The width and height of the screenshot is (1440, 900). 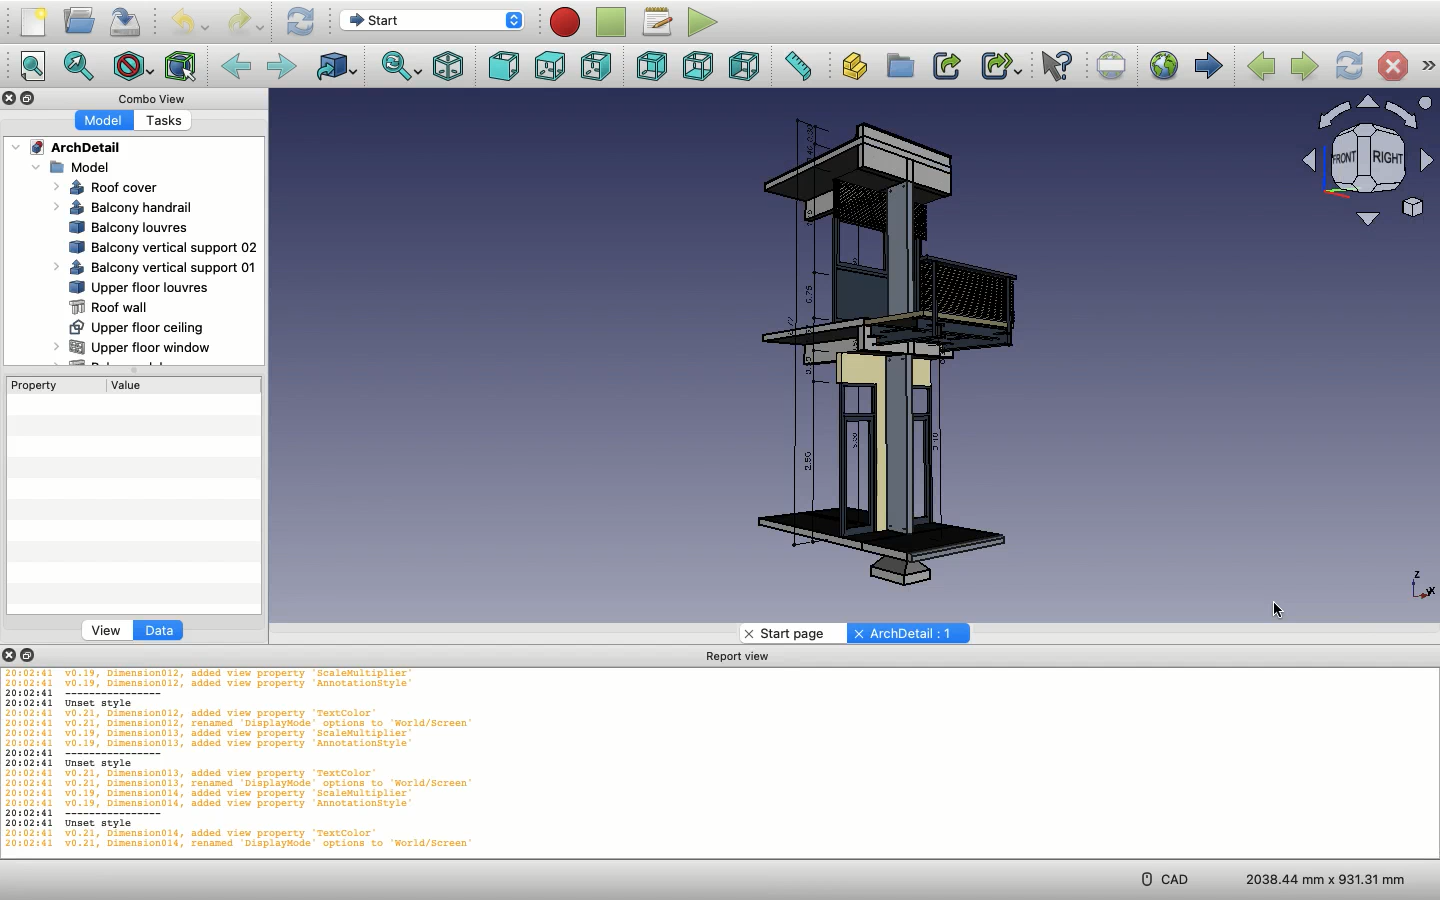 I want to click on Refresh, so click(x=302, y=22).